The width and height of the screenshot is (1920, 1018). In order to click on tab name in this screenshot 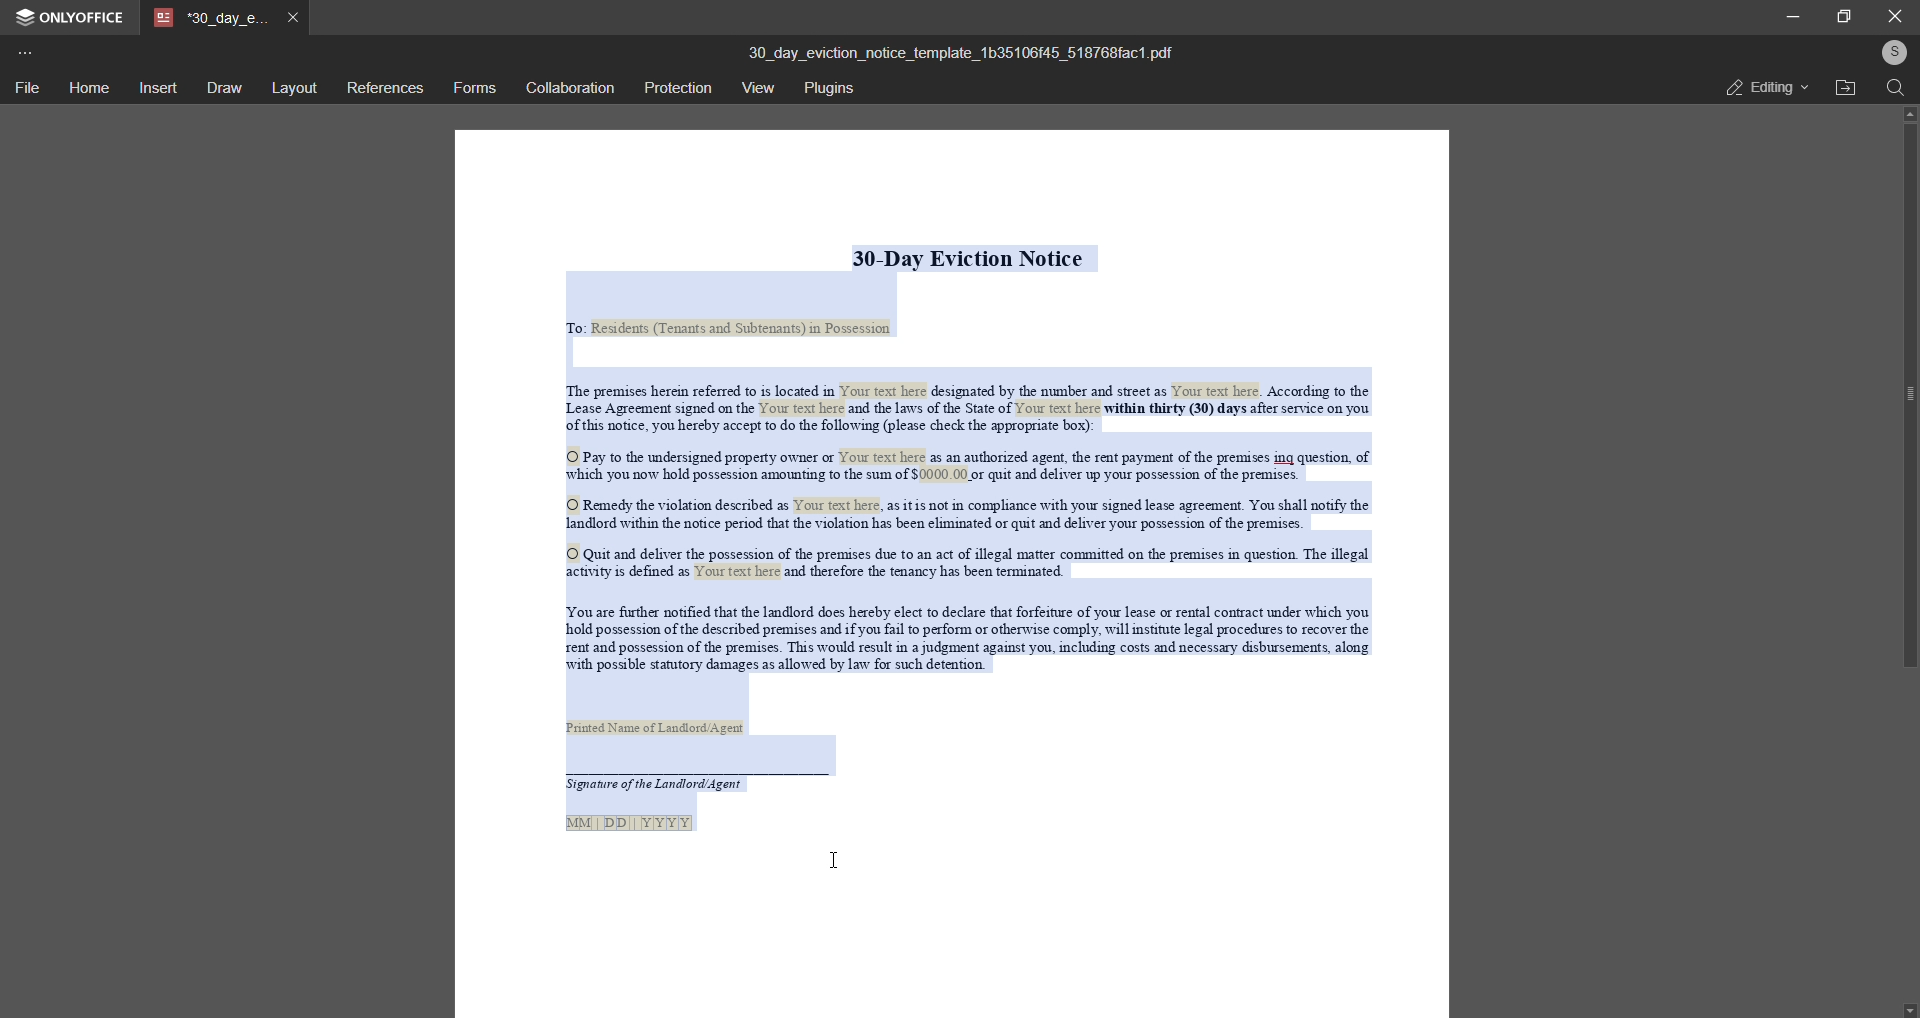, I will do `click(212, 18)`.